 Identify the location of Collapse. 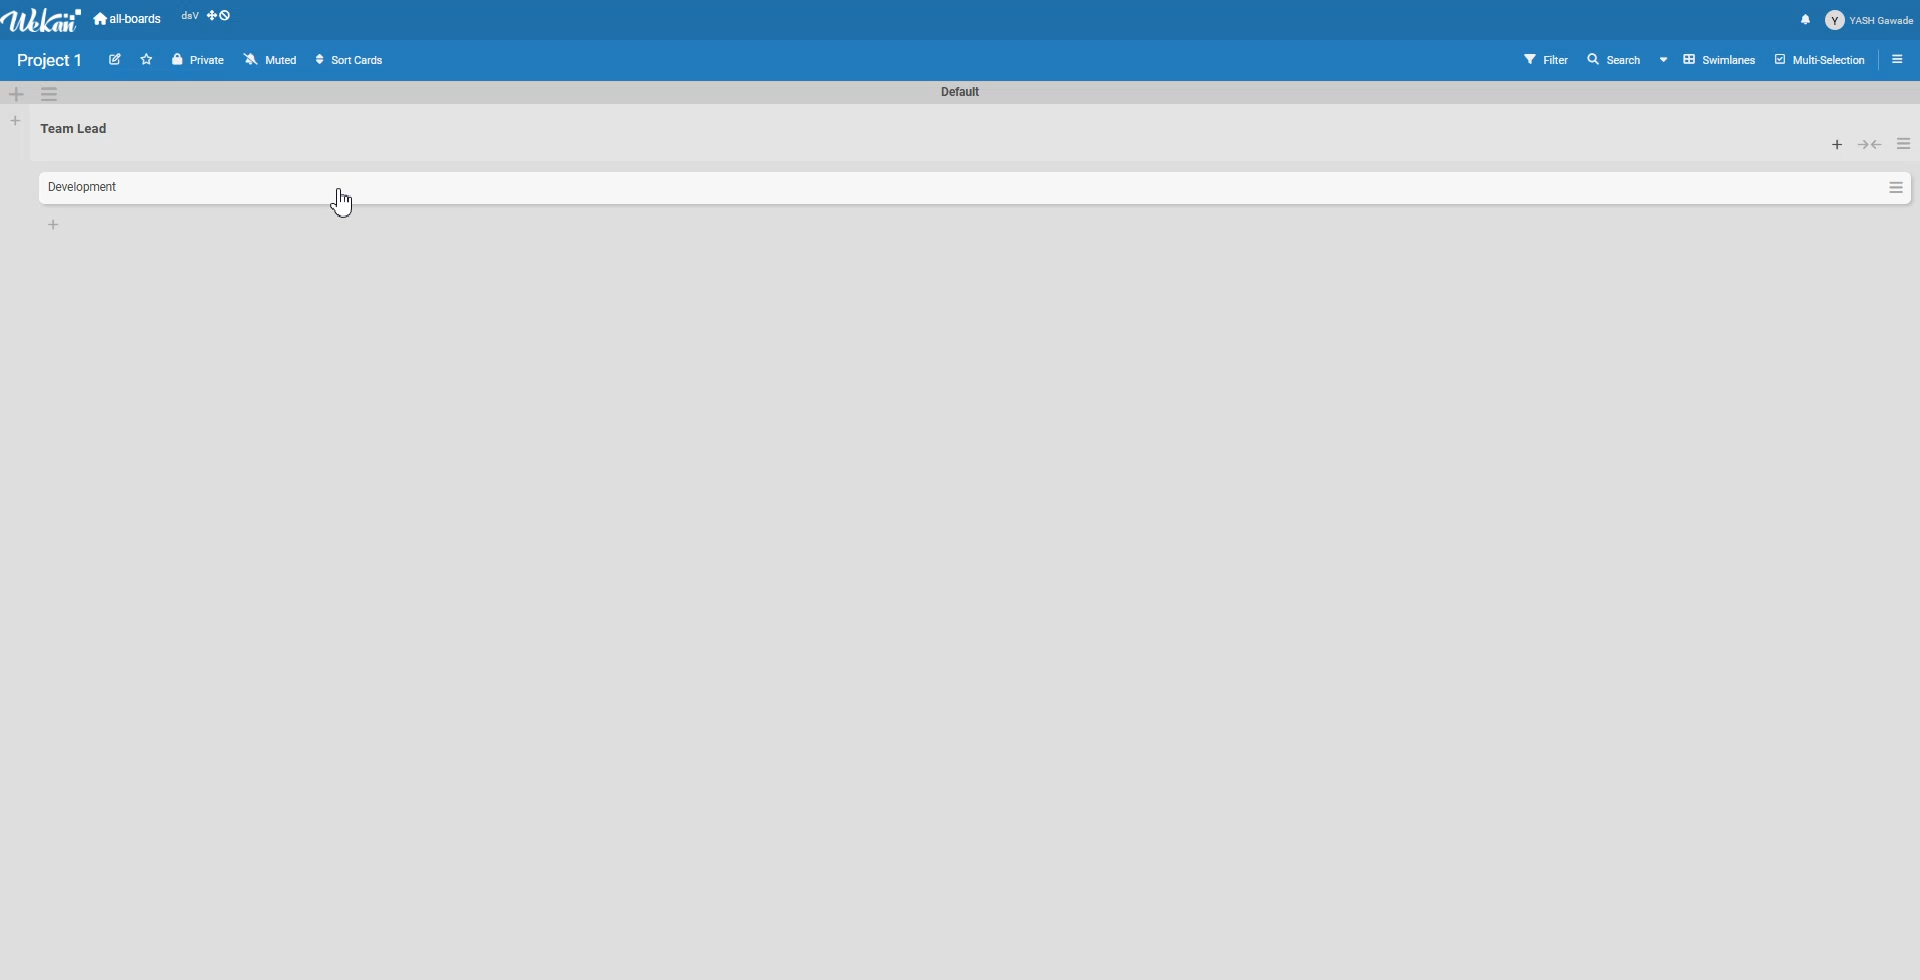
(1870, 145).